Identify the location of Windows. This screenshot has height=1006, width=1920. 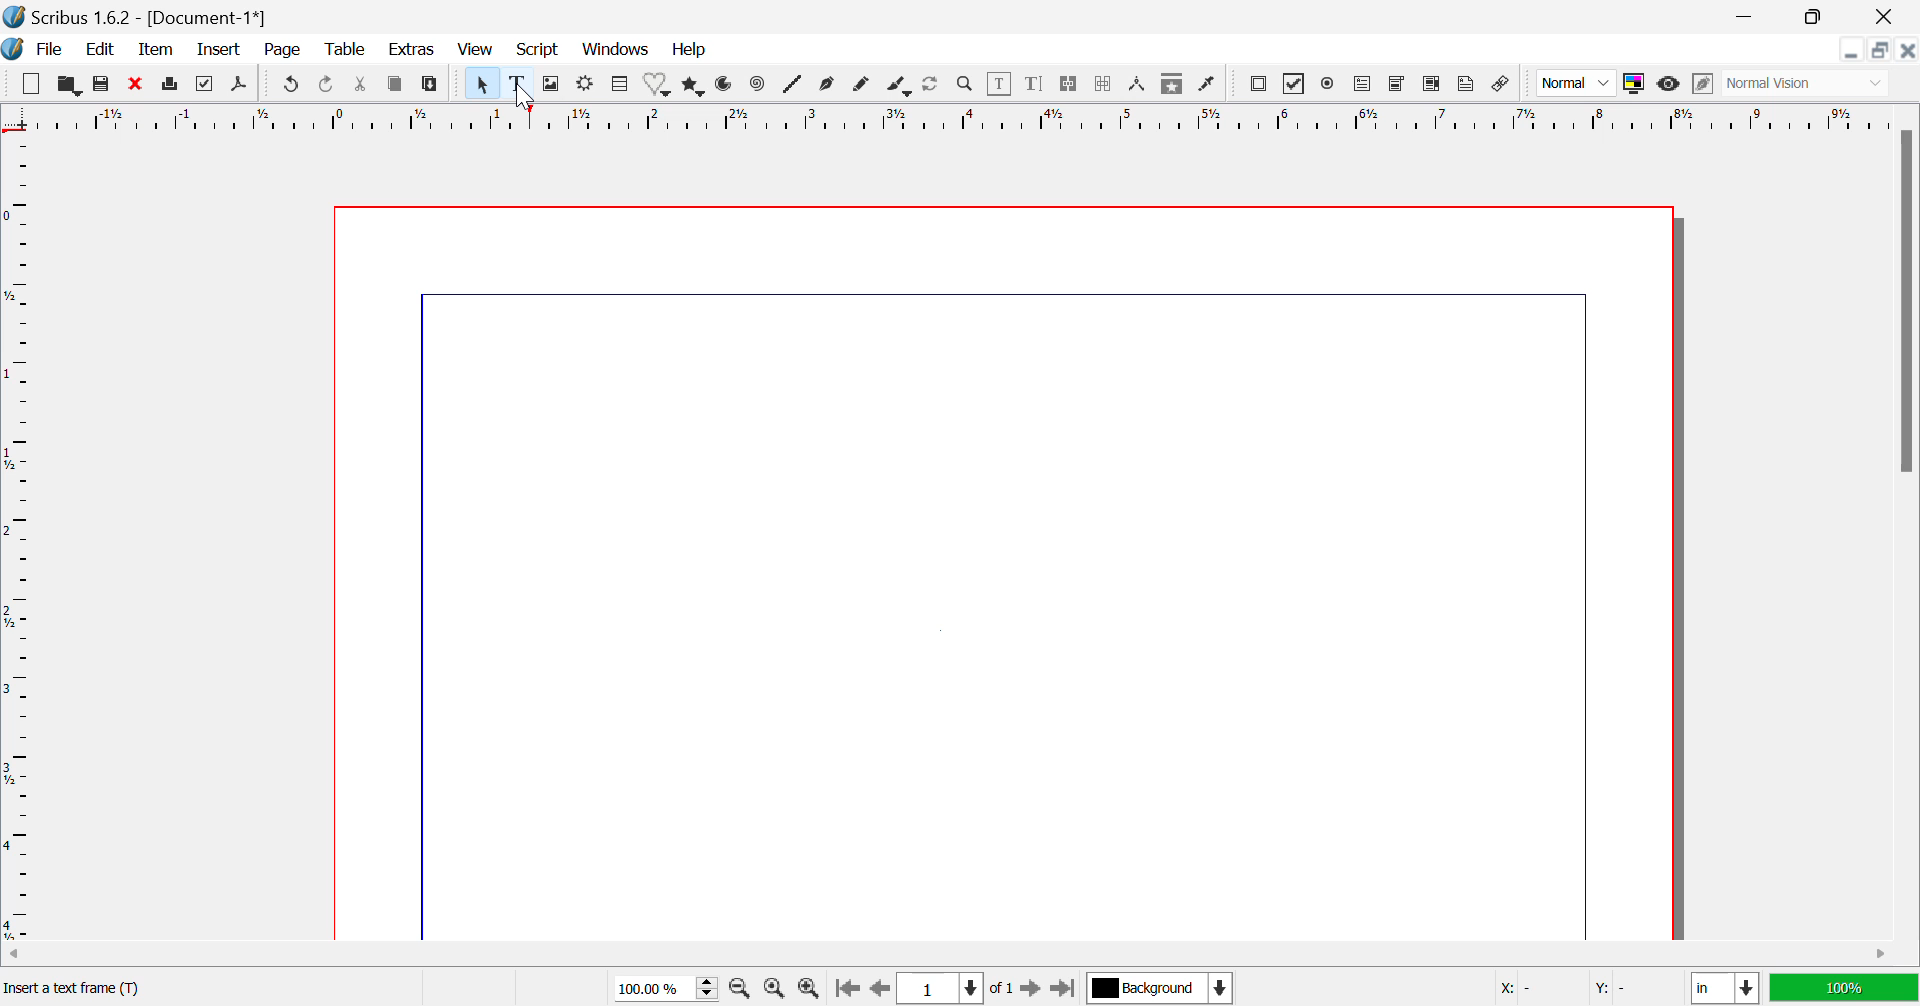
(616, 50).